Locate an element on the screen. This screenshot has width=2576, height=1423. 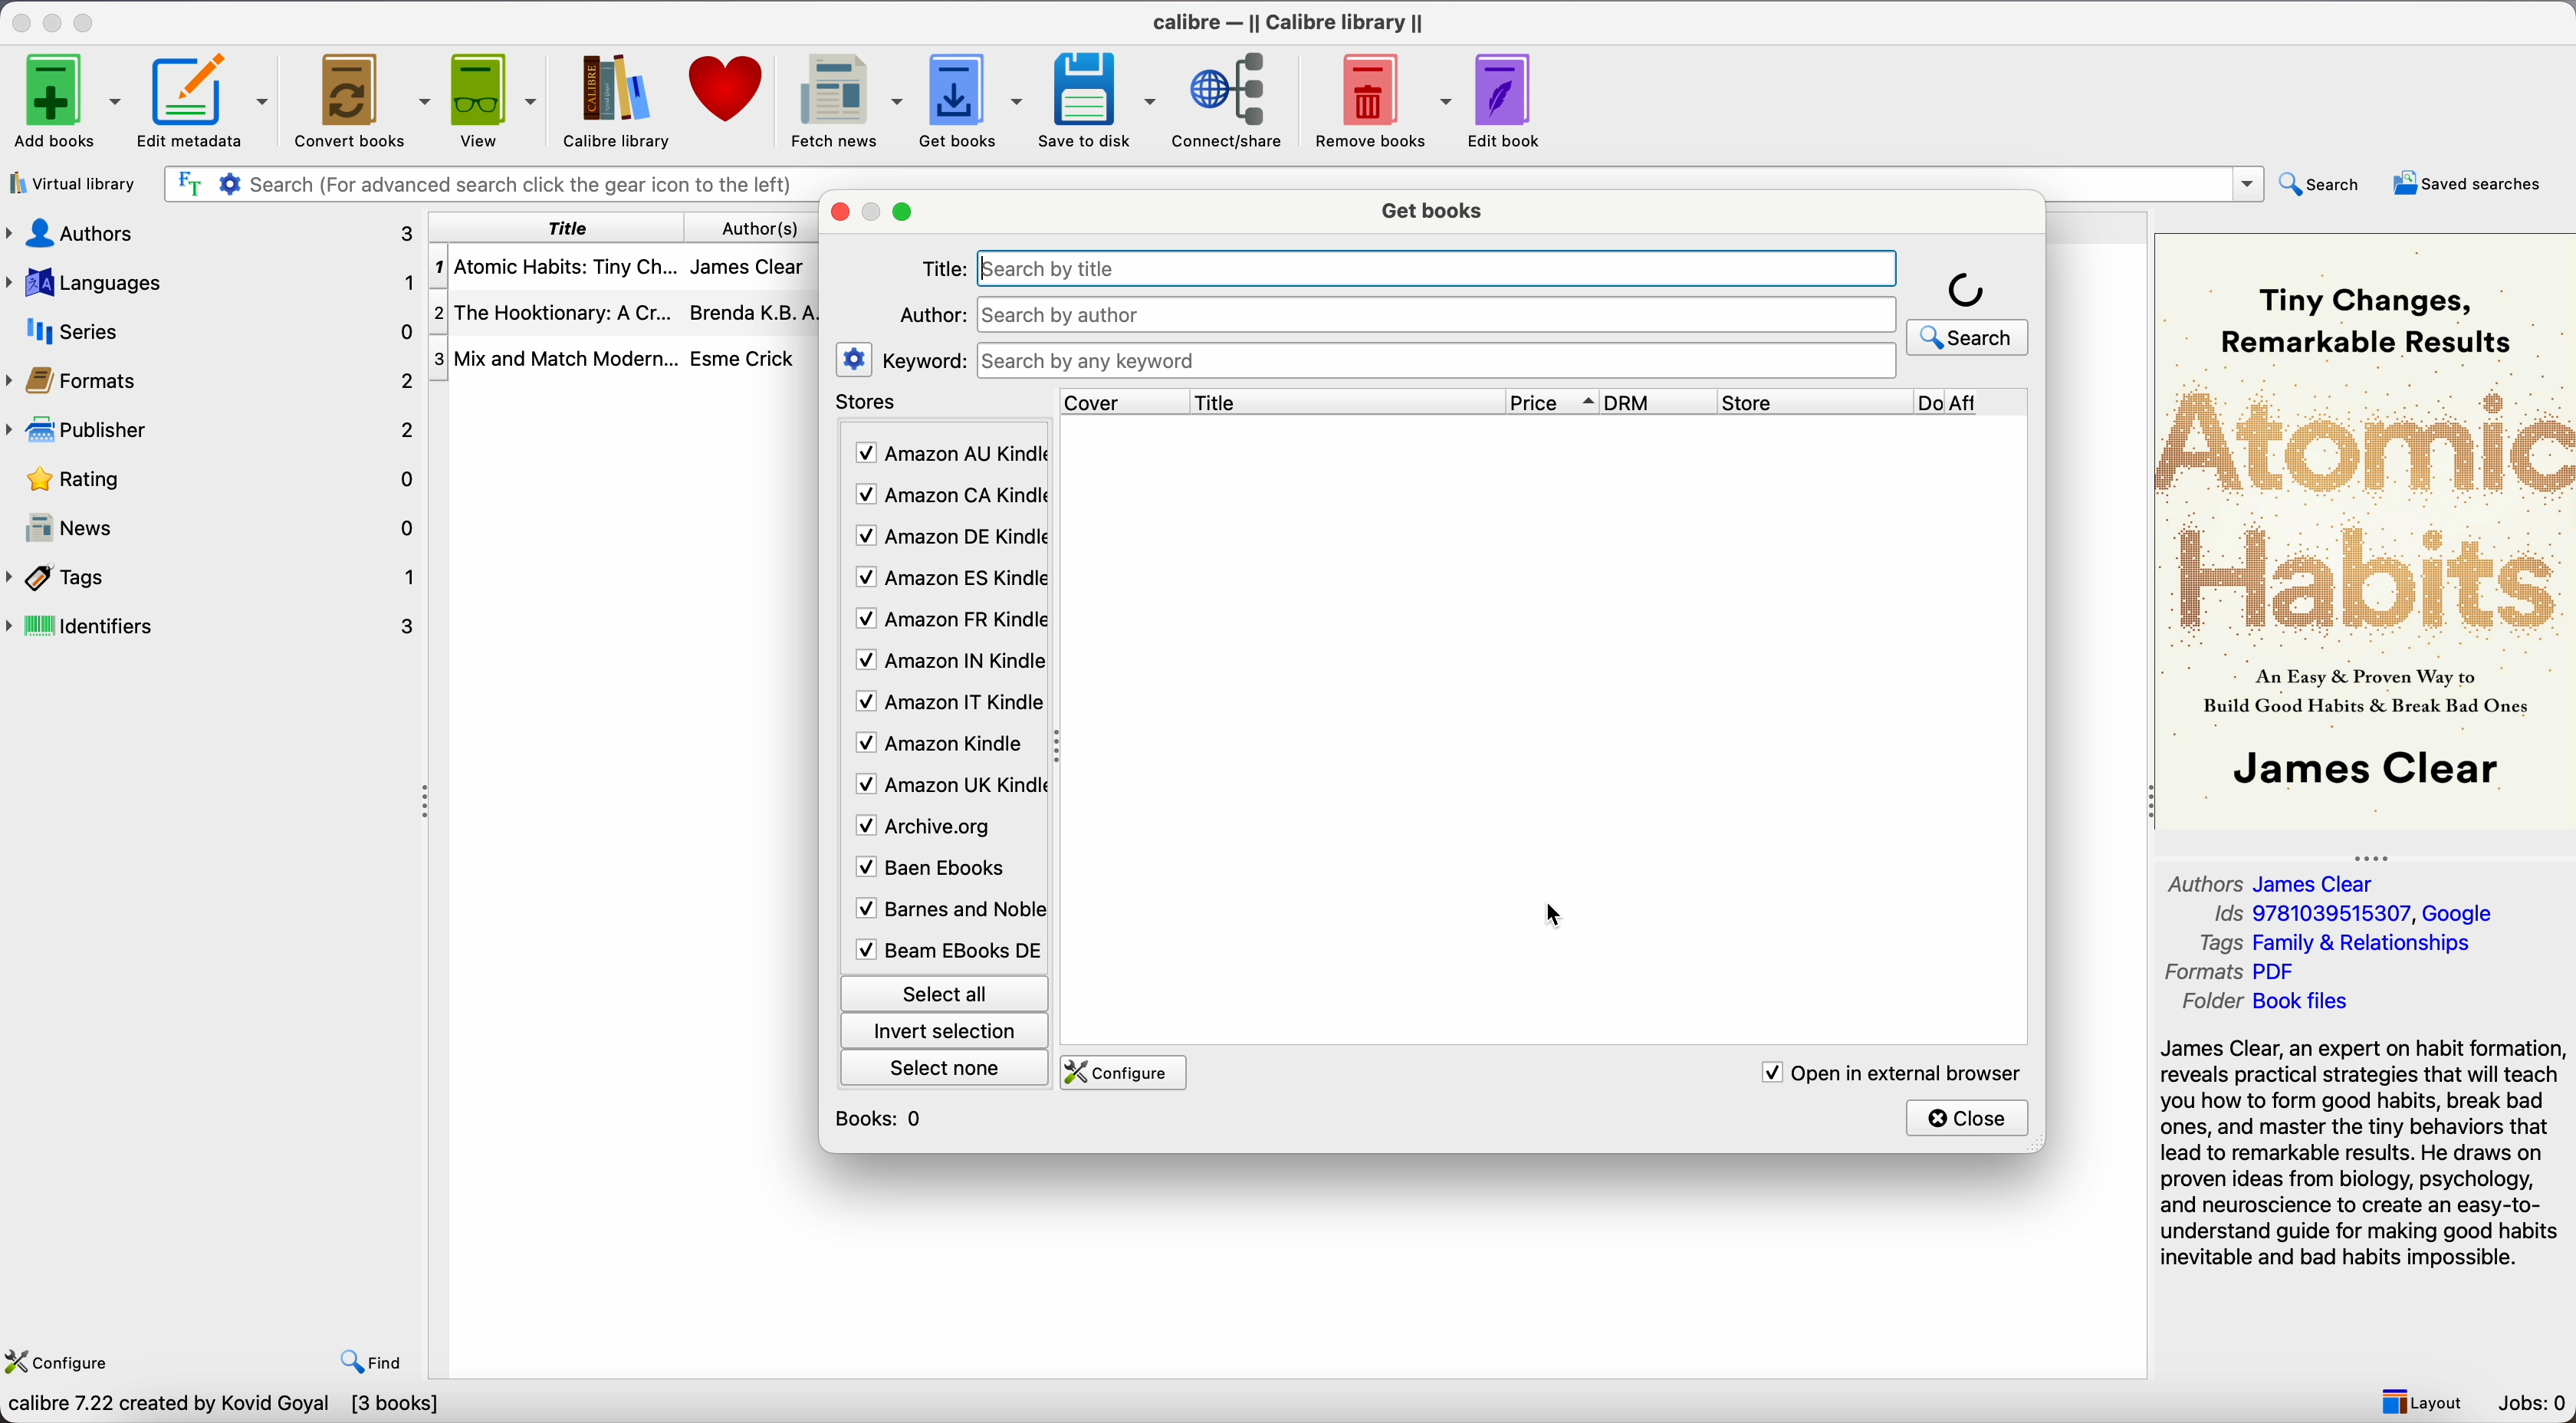
select all is located at coordinates (943, 990).